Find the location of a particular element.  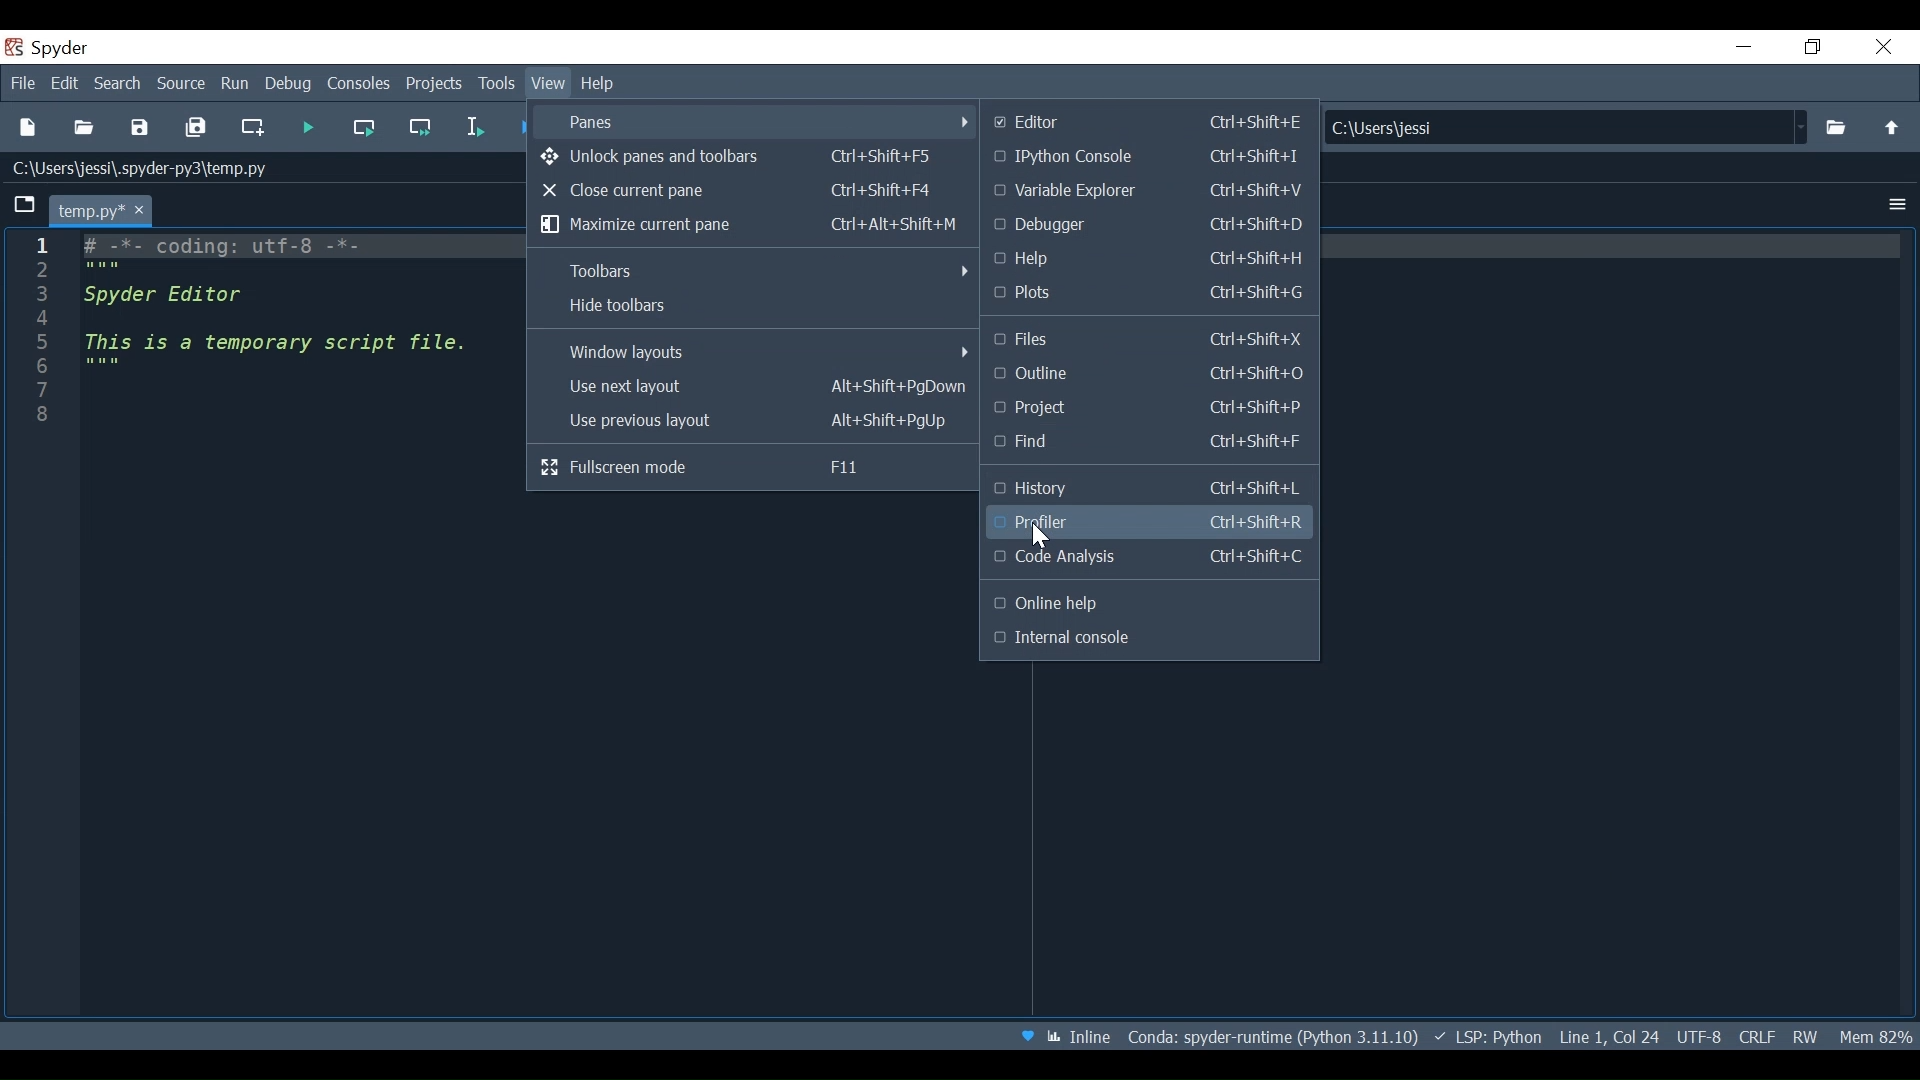

Fullscreen mode is located at coordinates (754, 467).